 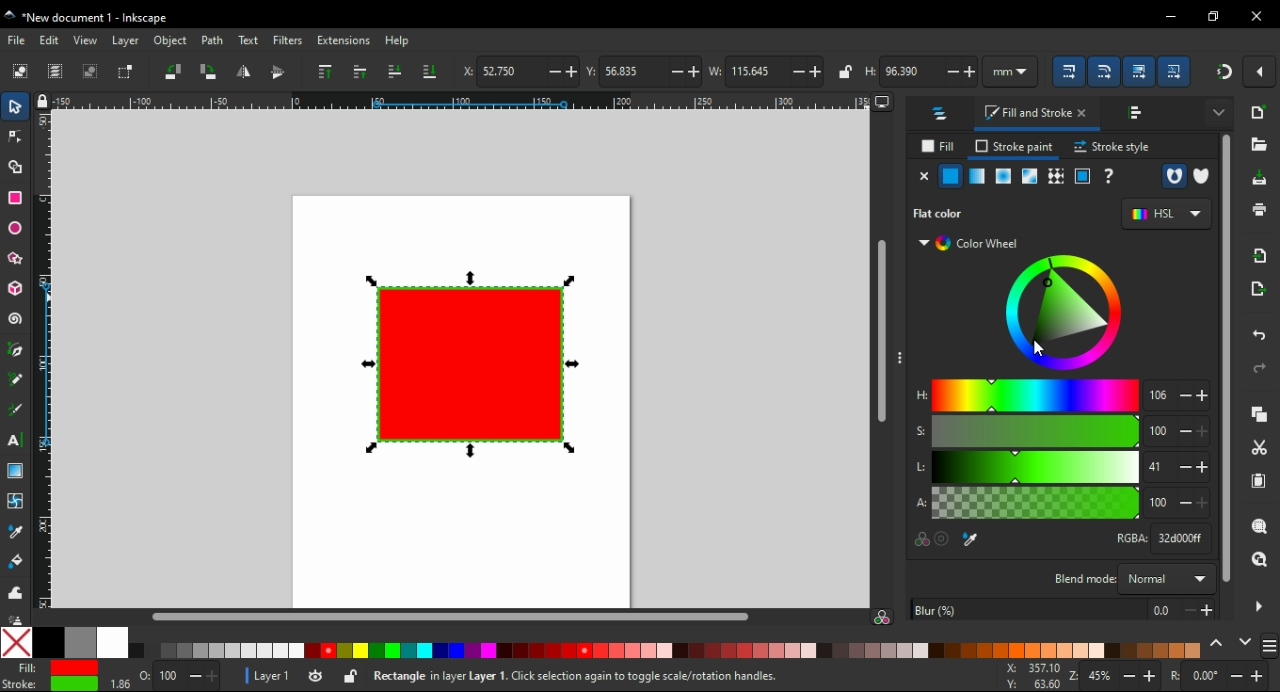 What do you see at coordinates (1258, 110) in the screenshot?
I see `new` at bounding box center [1258, 110].